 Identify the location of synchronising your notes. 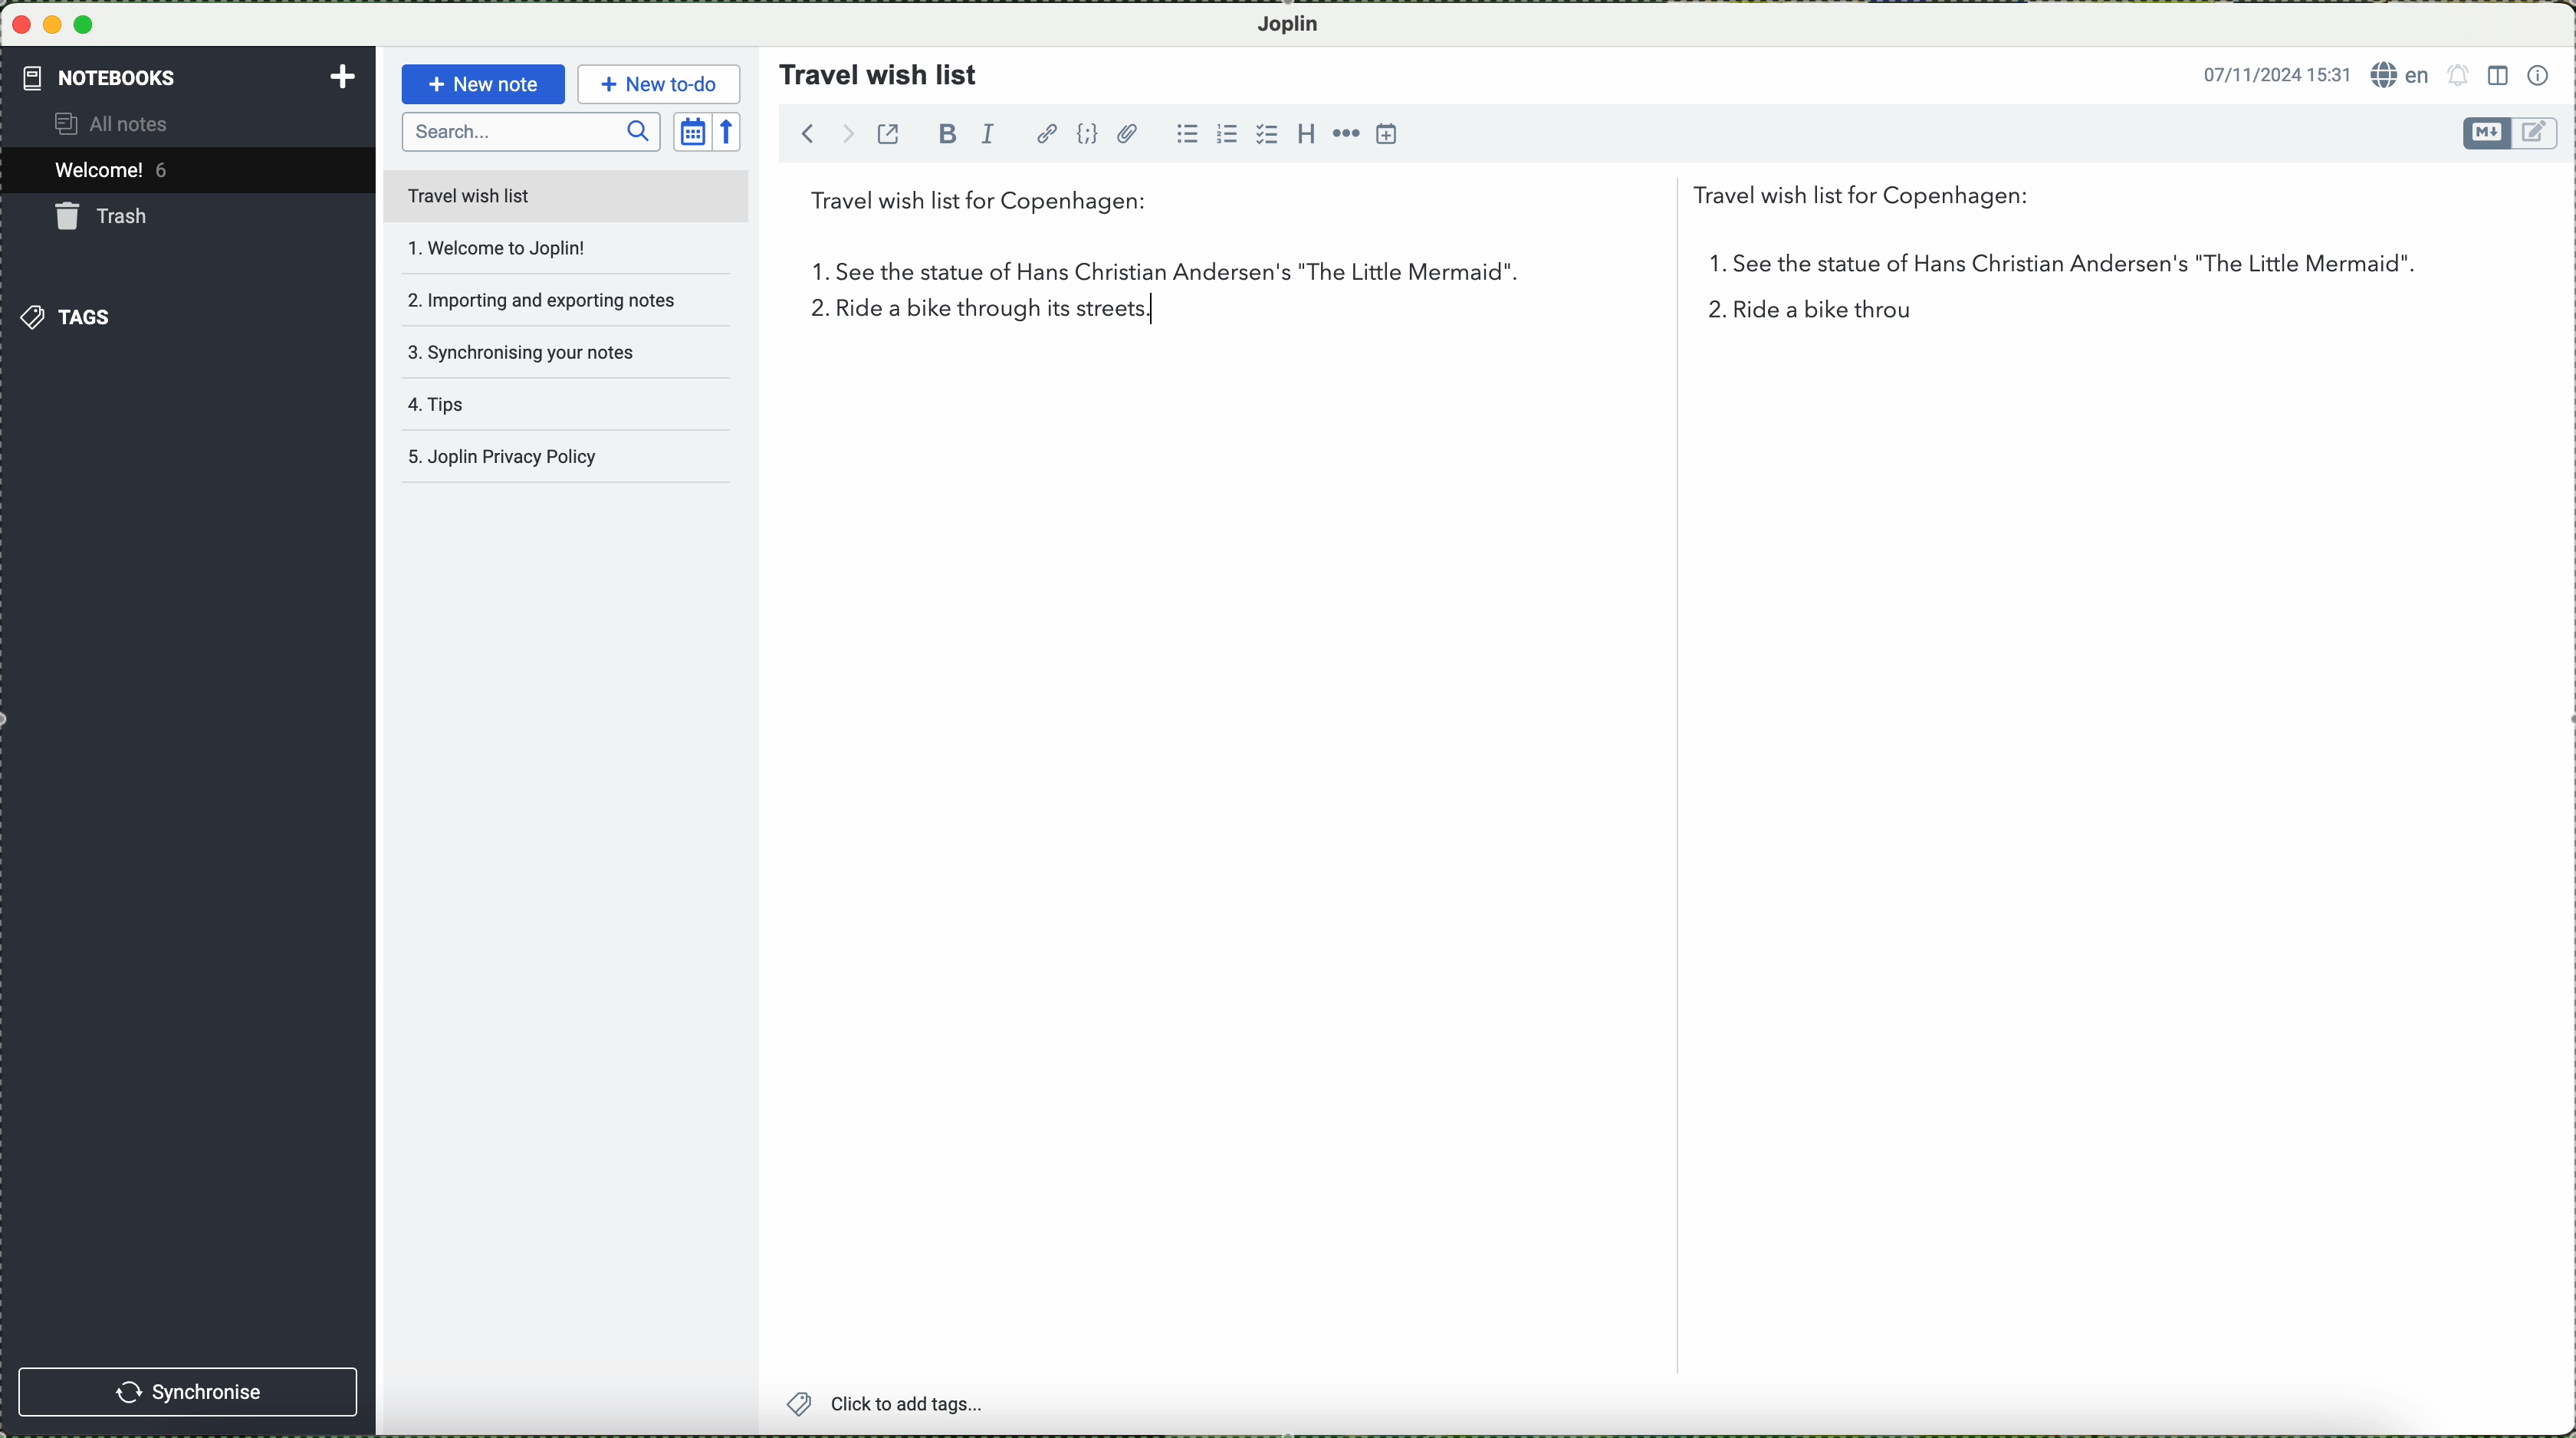
(538, 351).